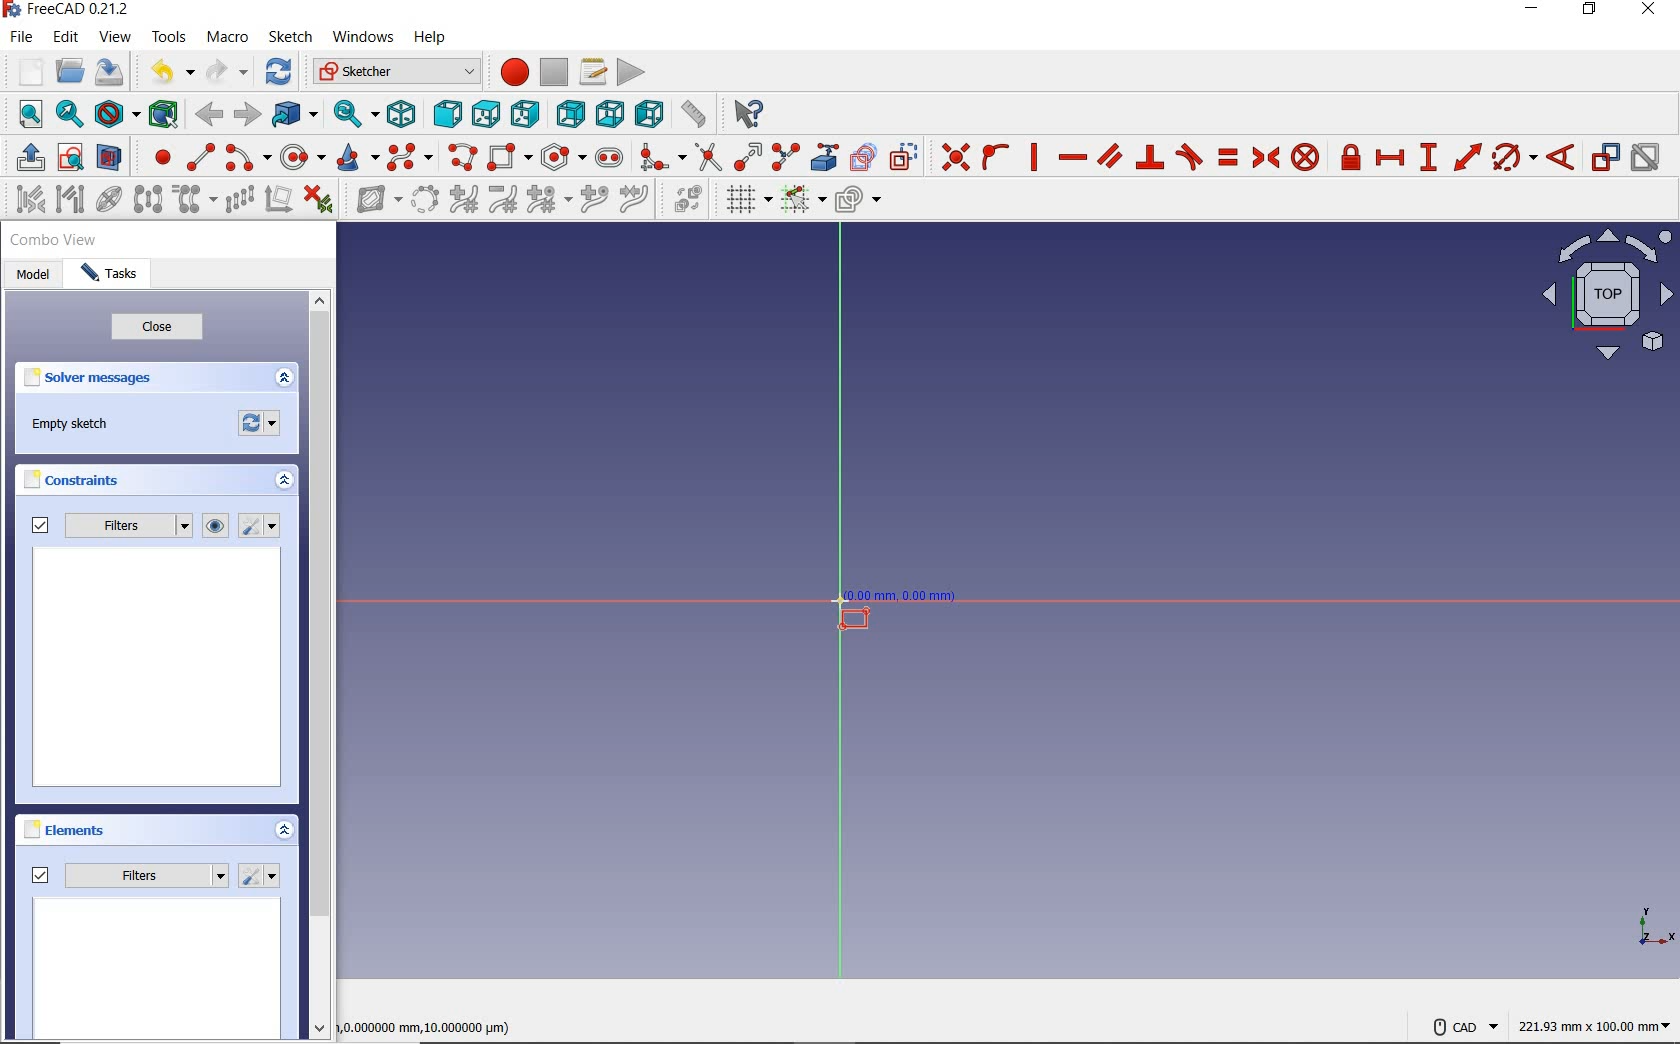 This screenshot has width=1680, height=1044. What do you see at coordinates (261, 876) in the screenshot?
I see `settings` at bounding box center [261, 876].